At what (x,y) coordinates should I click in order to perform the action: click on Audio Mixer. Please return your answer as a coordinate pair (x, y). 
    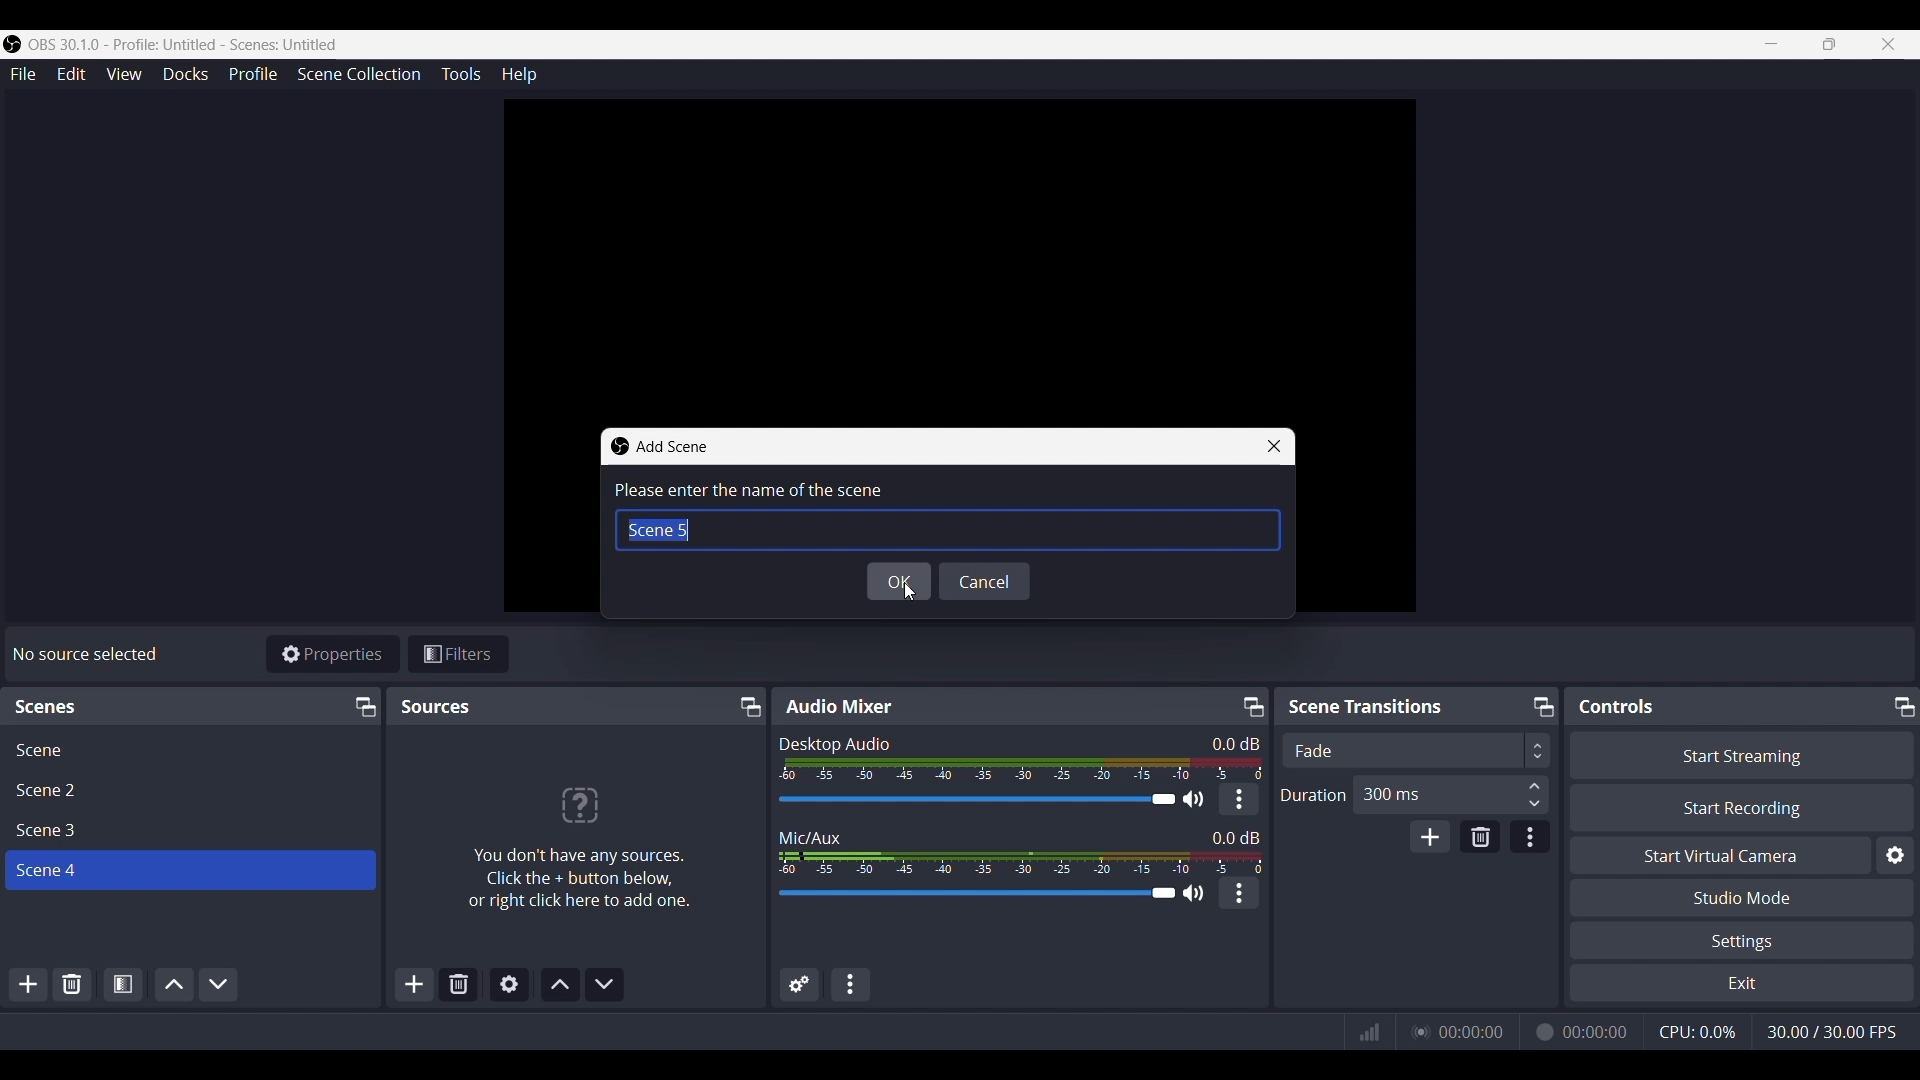
    Looking at the image, I should click on (840, 707).